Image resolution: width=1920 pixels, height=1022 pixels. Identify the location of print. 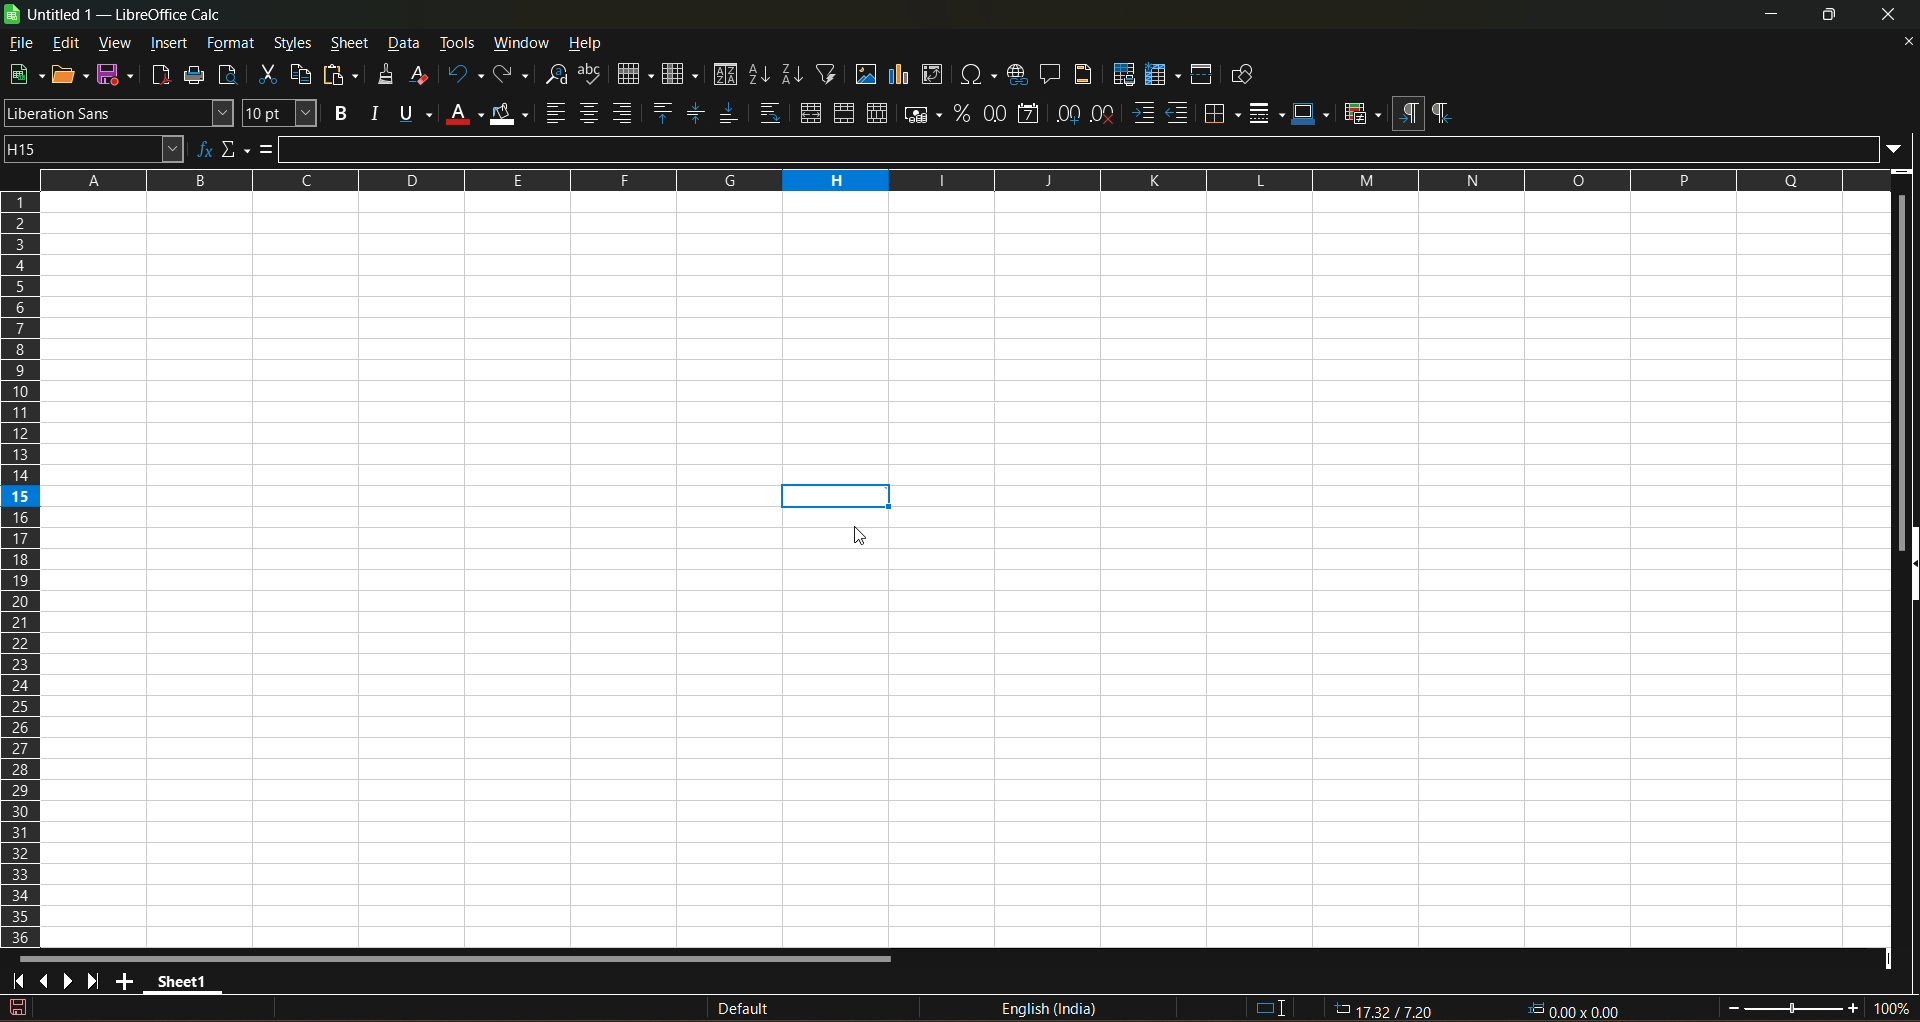
(196, 75).